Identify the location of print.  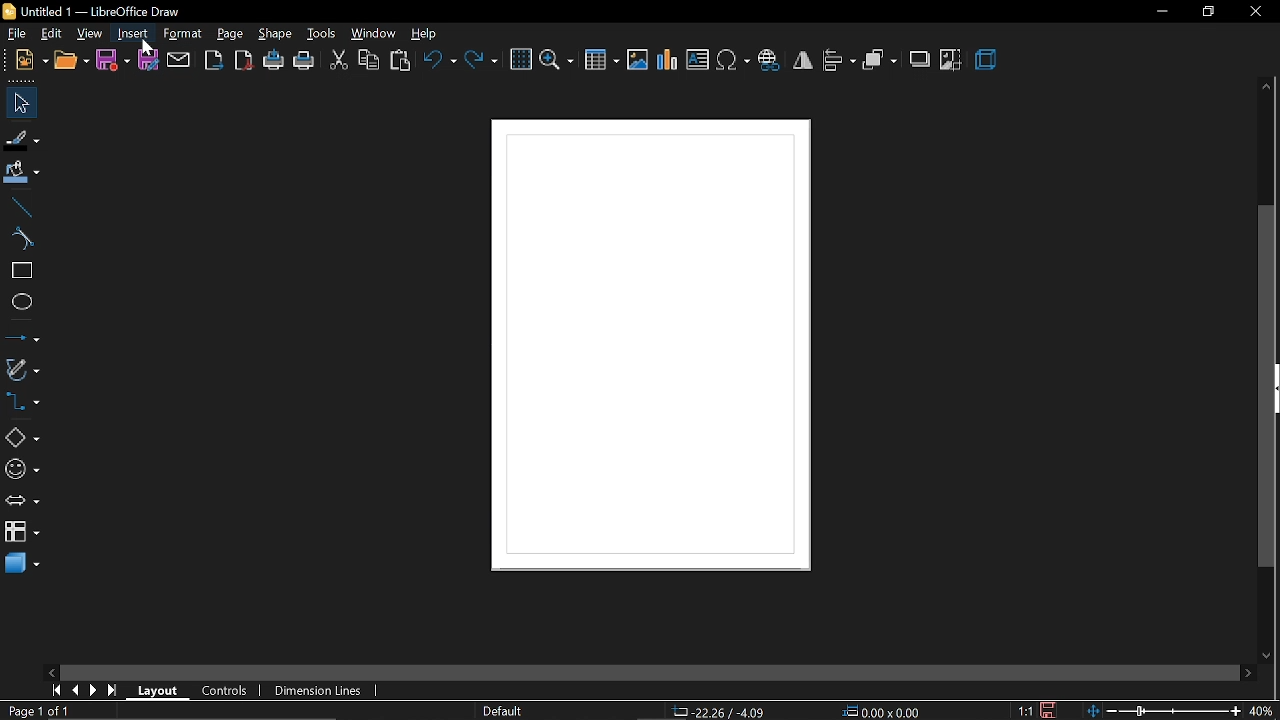
(304, 60).